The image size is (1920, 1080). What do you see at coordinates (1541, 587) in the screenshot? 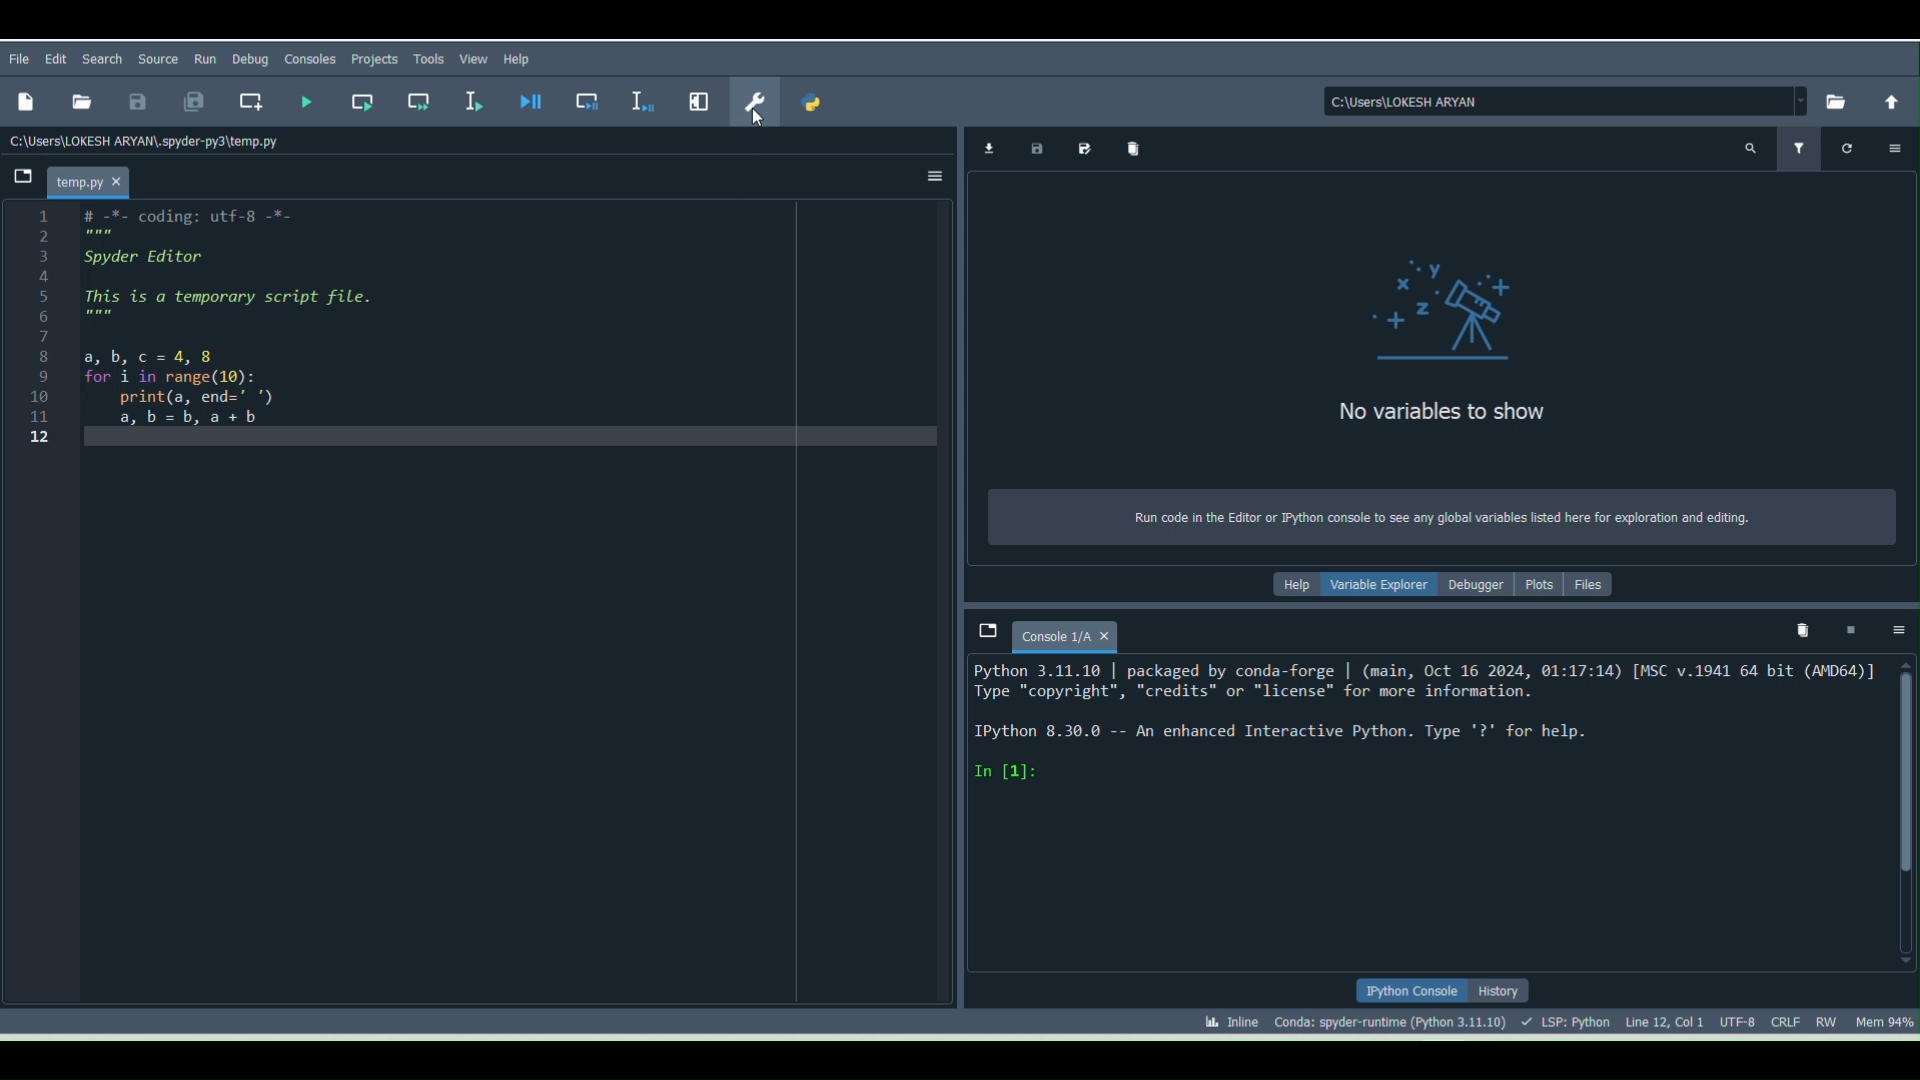
I see `Plots` at bounding box center [1541, 587].